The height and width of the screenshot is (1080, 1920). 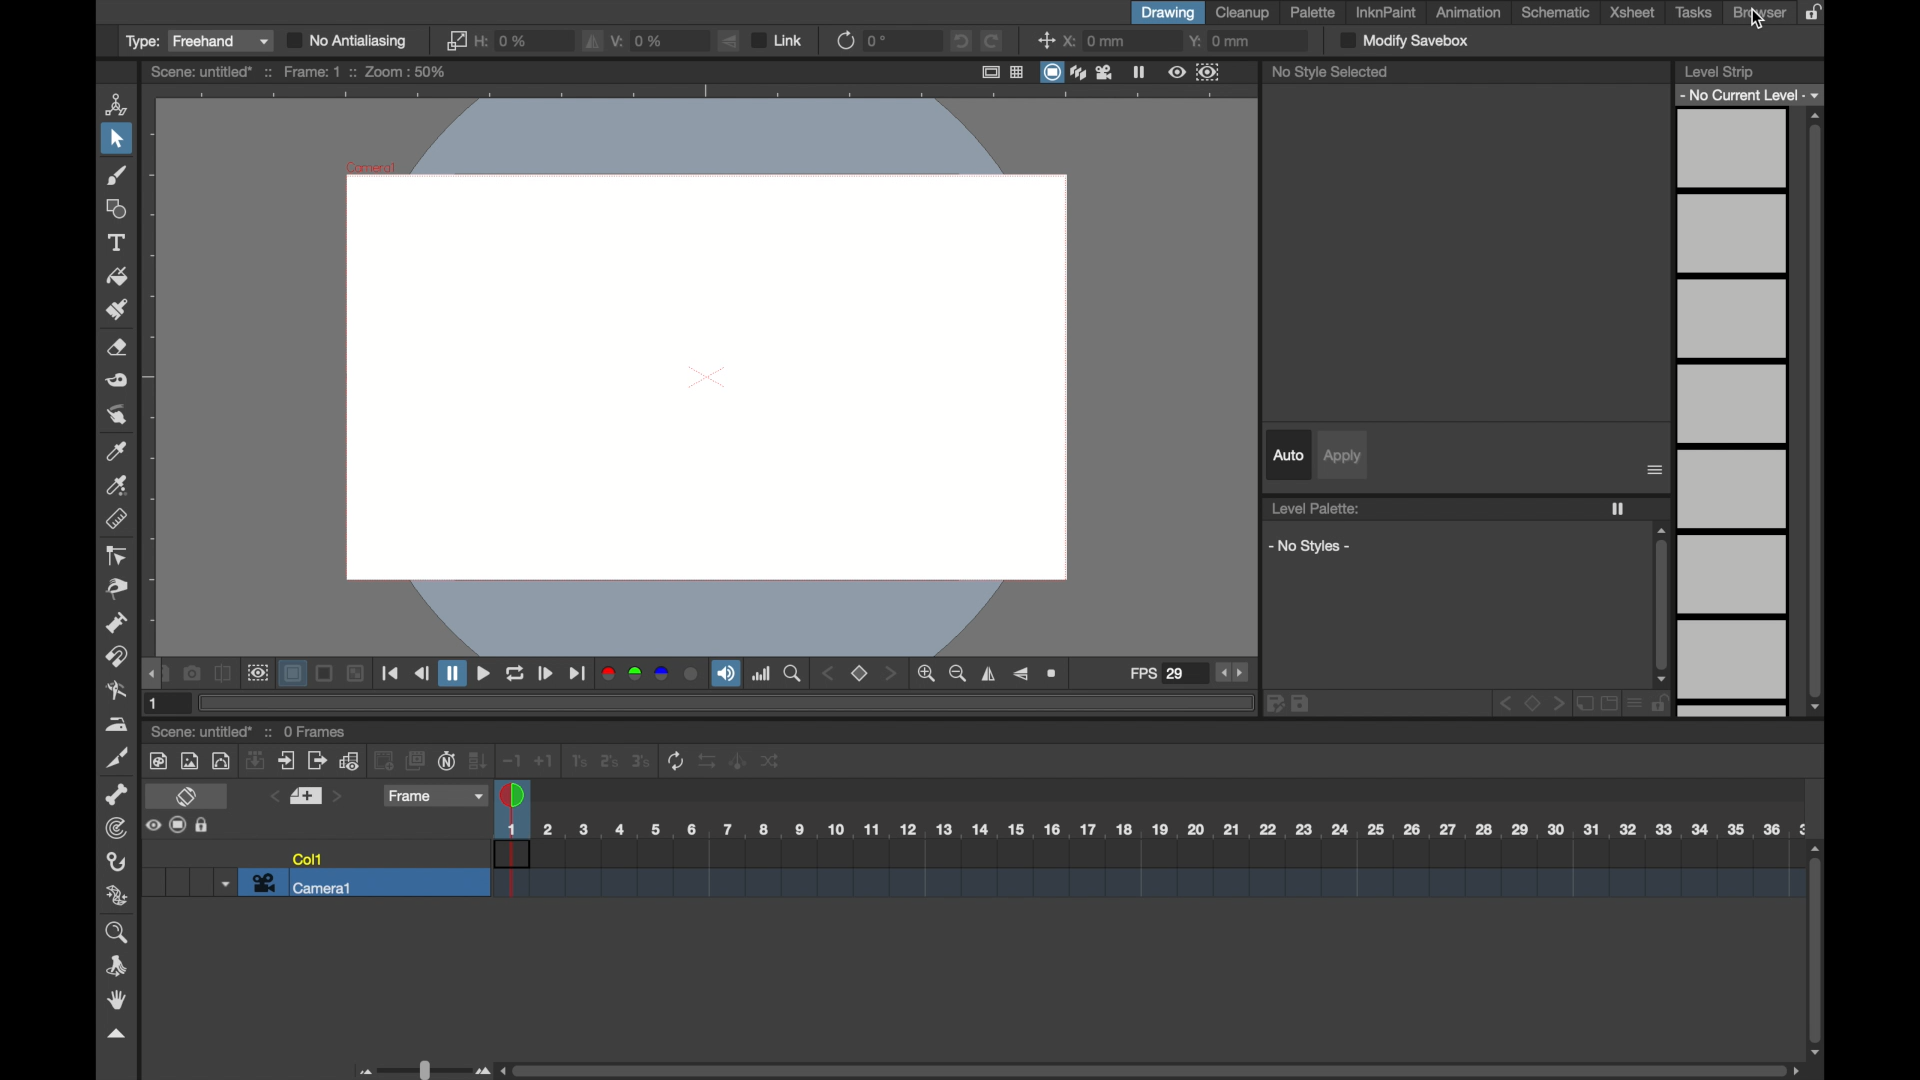 I want to click on new page, so click(x=1584, y=705).